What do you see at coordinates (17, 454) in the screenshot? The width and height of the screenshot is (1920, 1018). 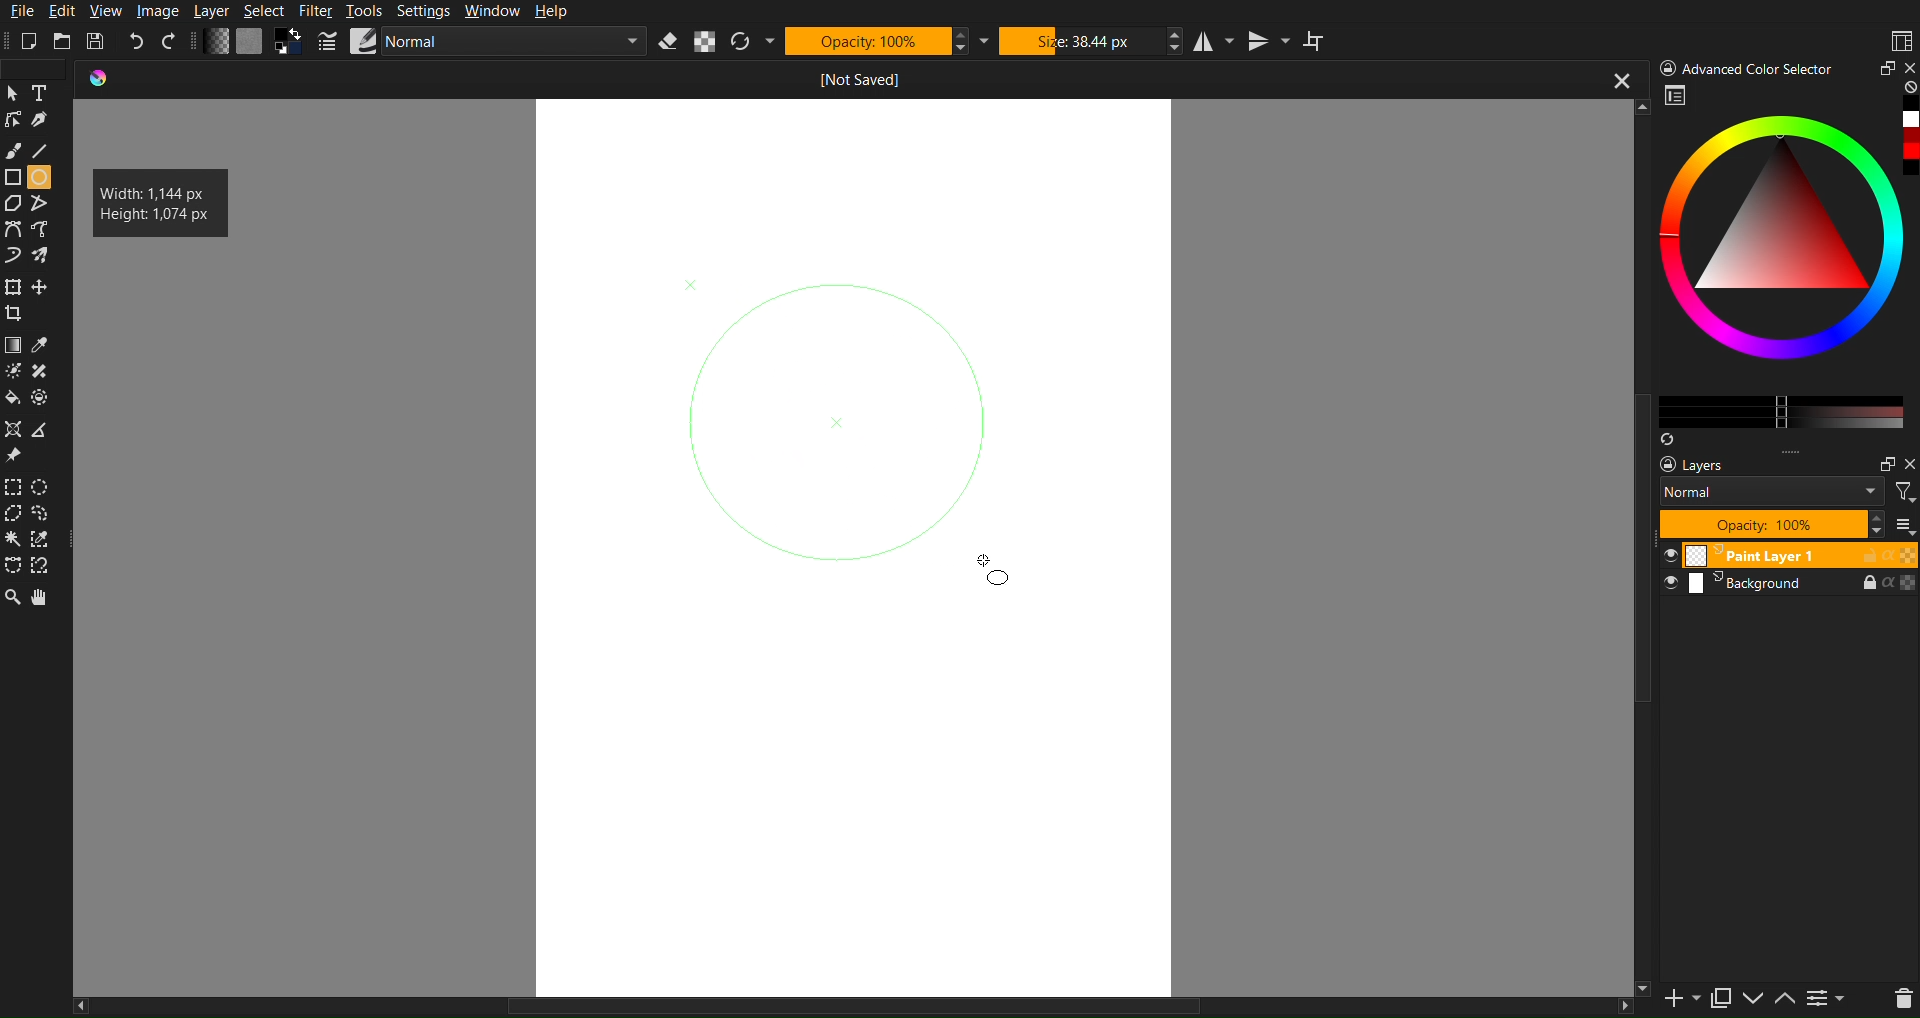 I see `Pin` at bounding box center [17, 454].